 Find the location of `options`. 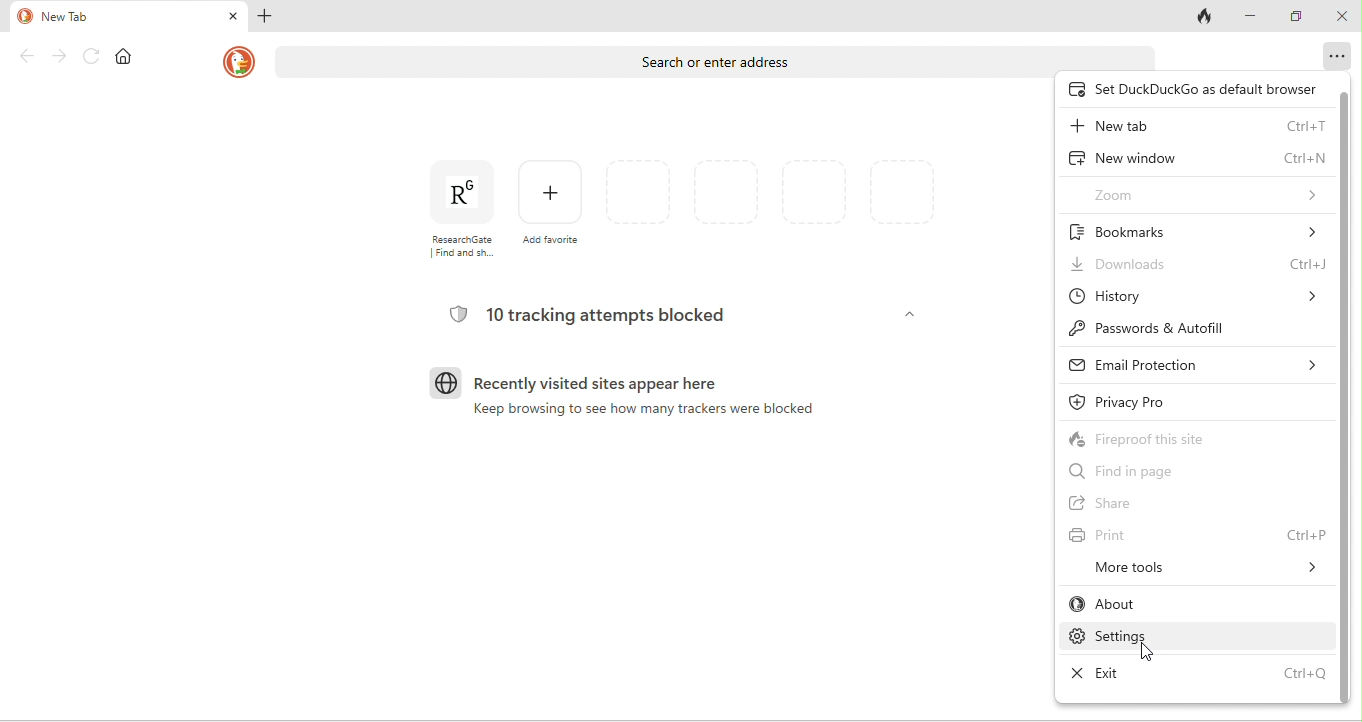

options is located at coordinates (1335, 53).